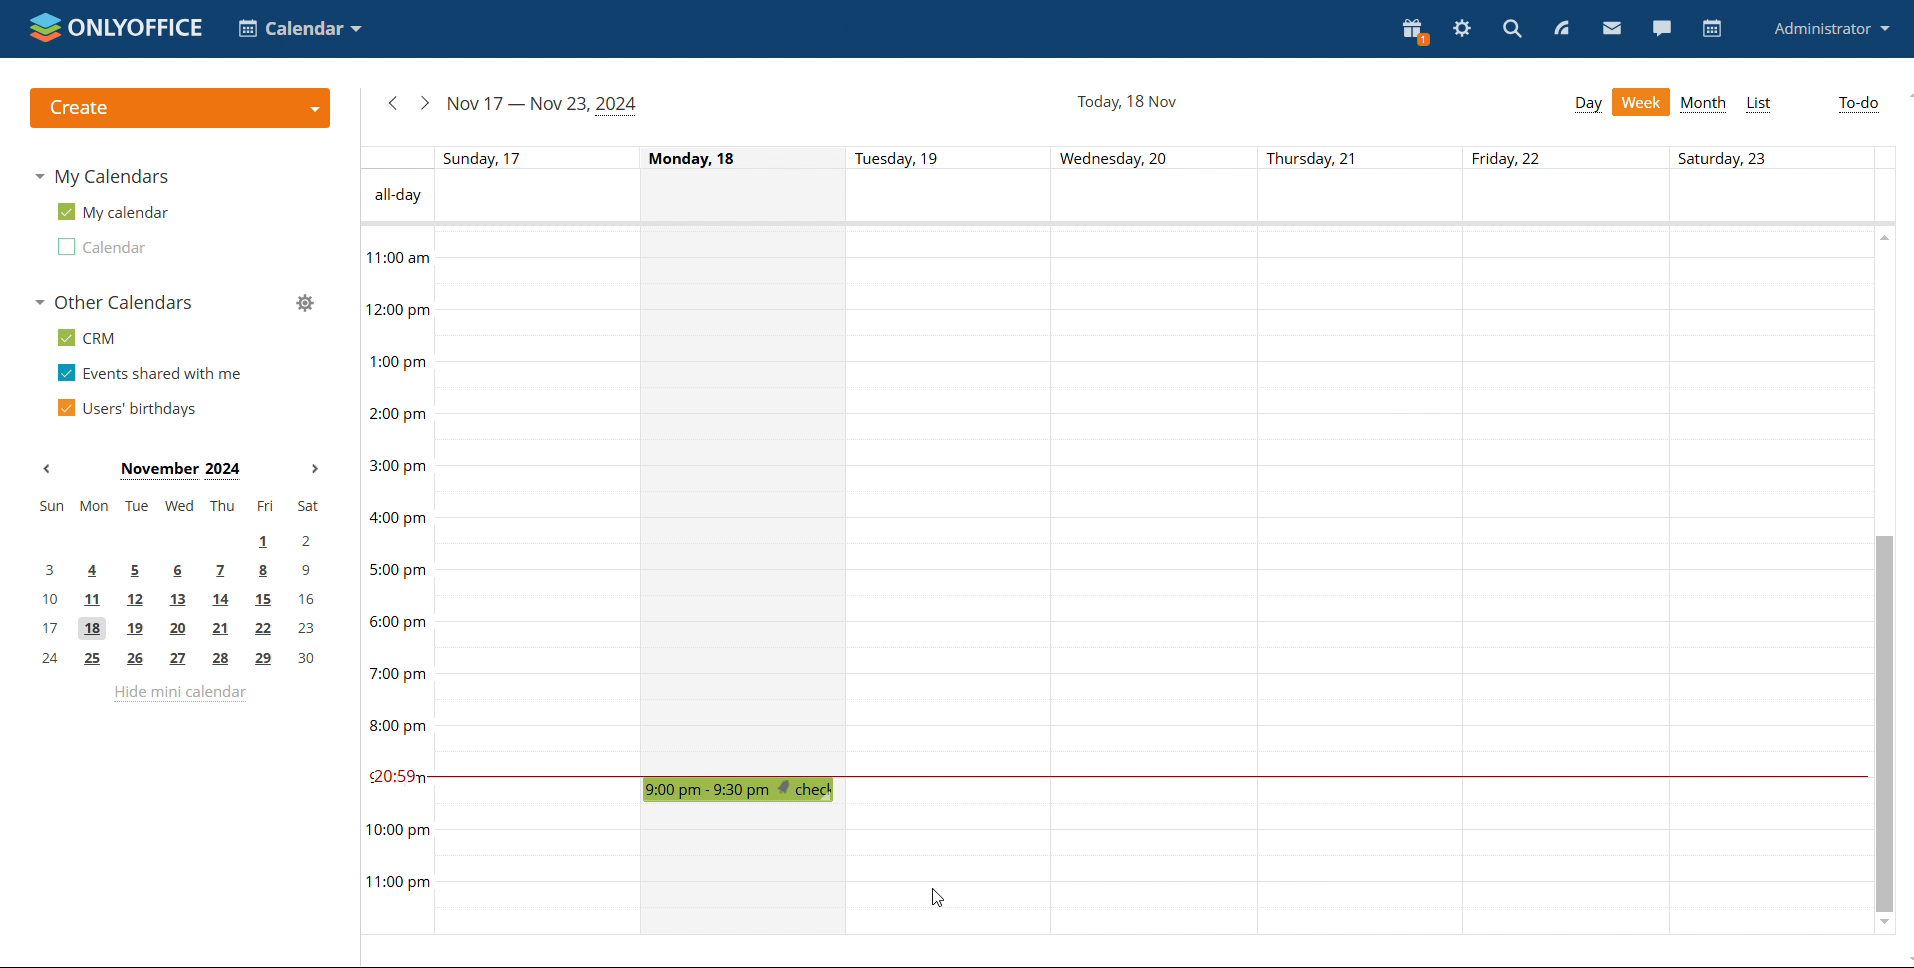  Describe the element at coordinates (1570, 581) in the screenshot. I see `Friday` at that location.